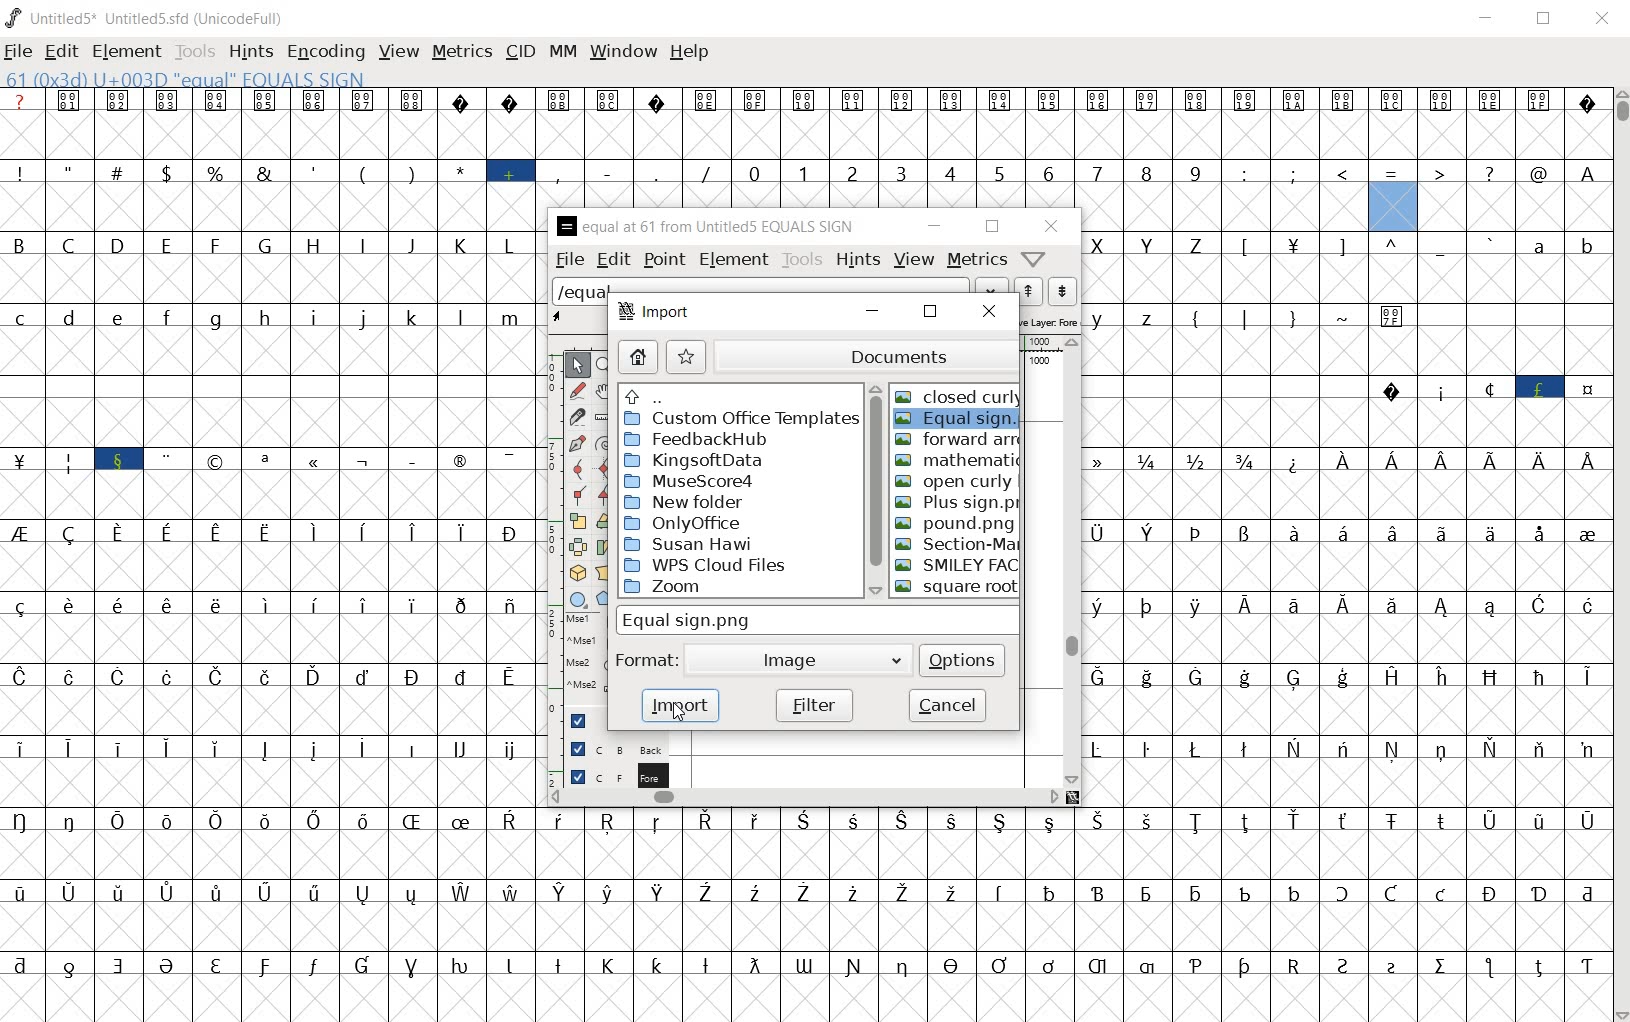 The height and width of the screenshot is (1022, 1630). I want to click on metrics, so click(975, 260).